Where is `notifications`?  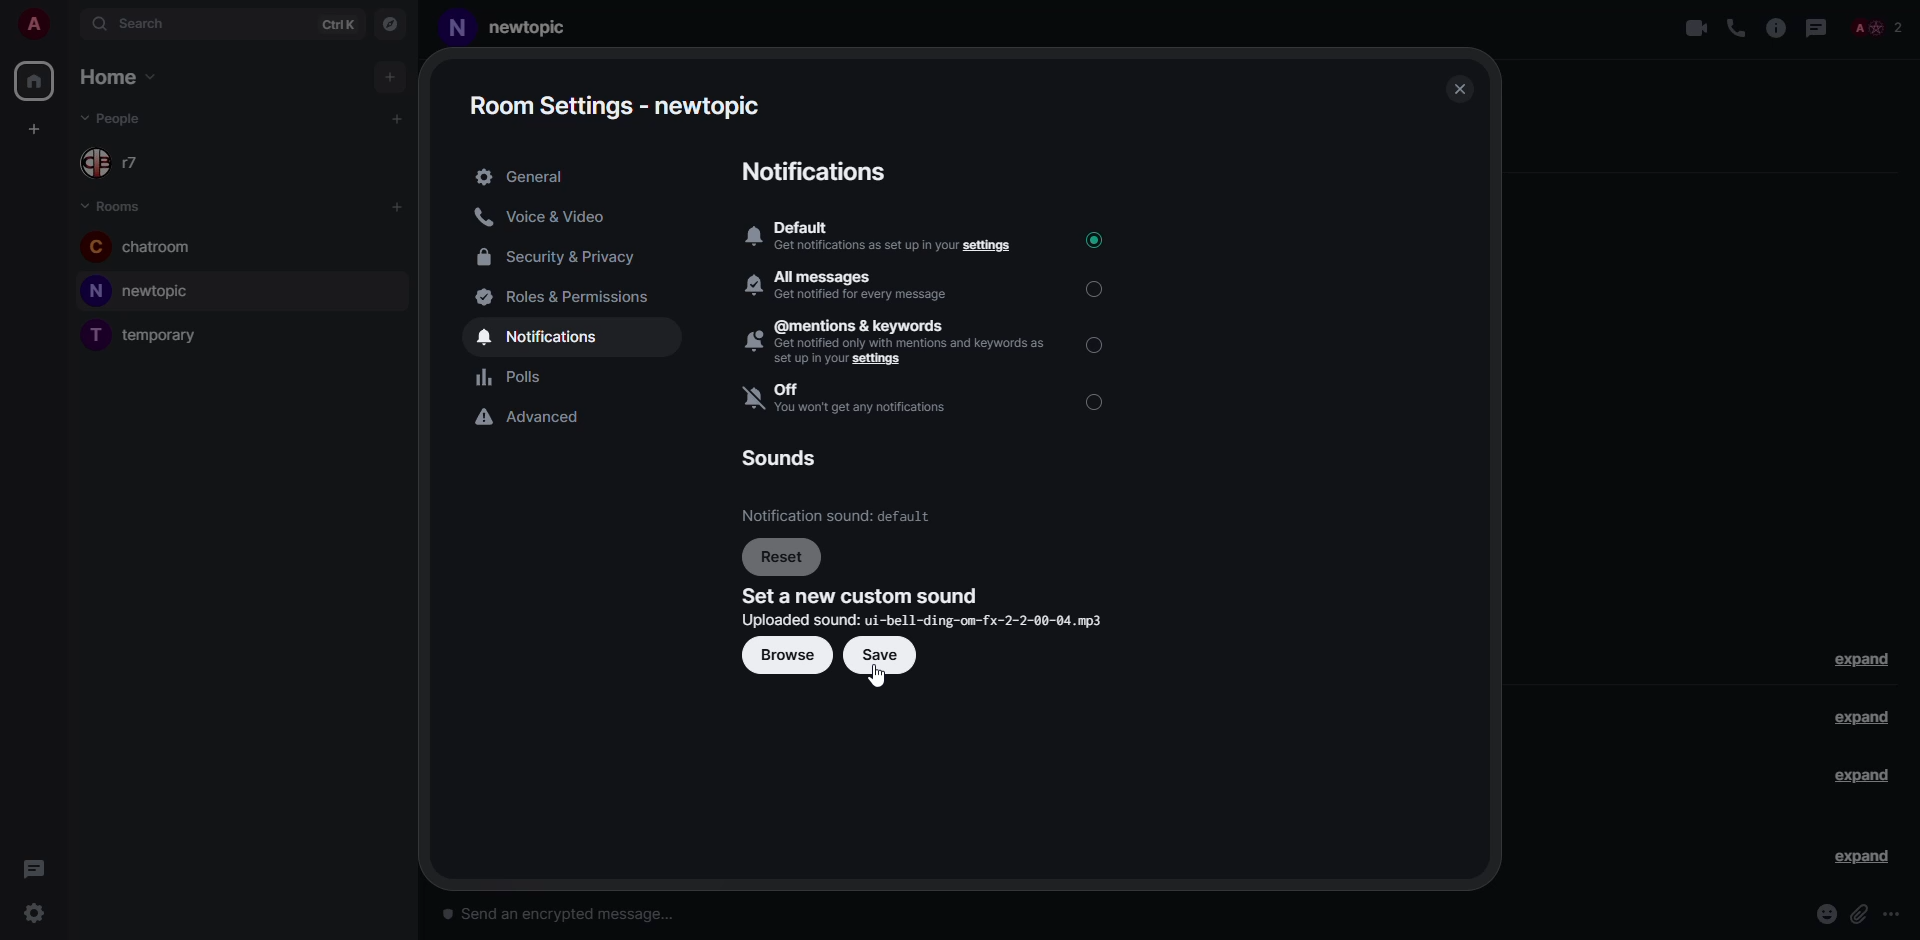 notifications is located at coordinates (542, 336).